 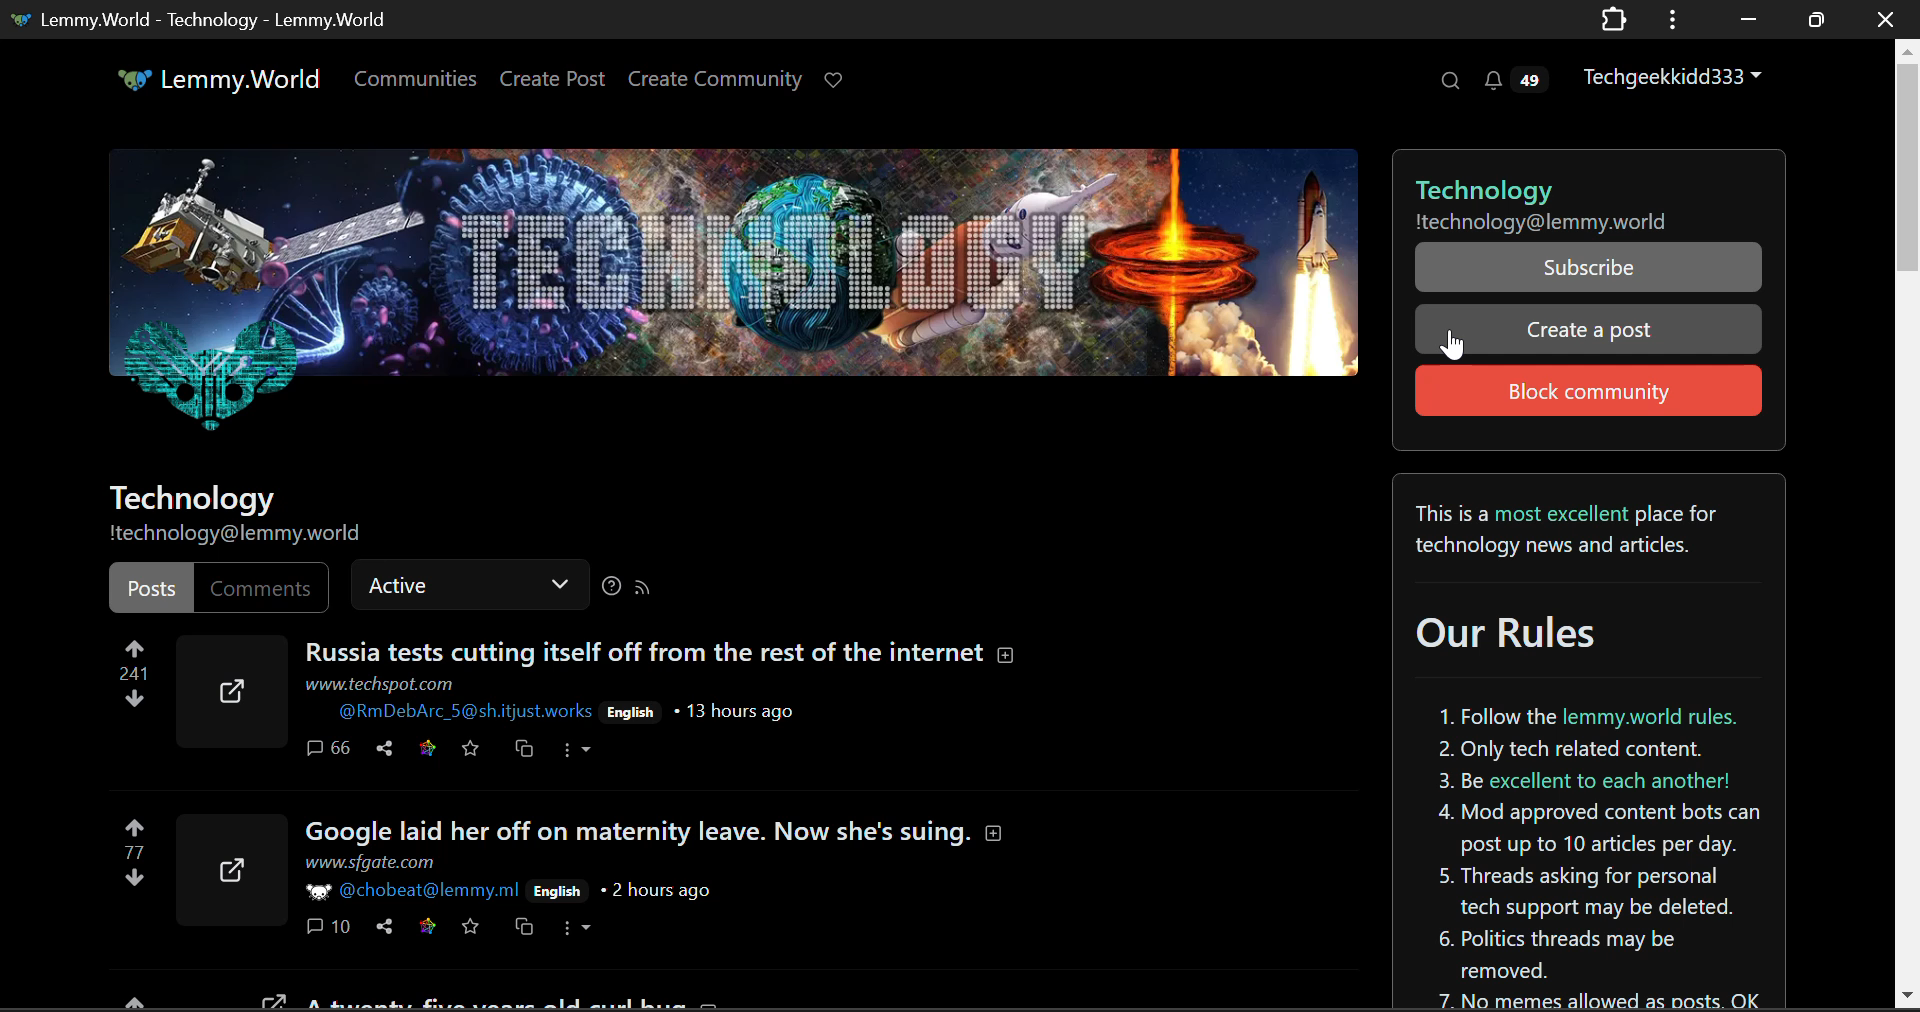 What do you see at coordinates (1454, 343) in the screenshot?
I see `Cursor Position` at bounding box center [1454, 343].